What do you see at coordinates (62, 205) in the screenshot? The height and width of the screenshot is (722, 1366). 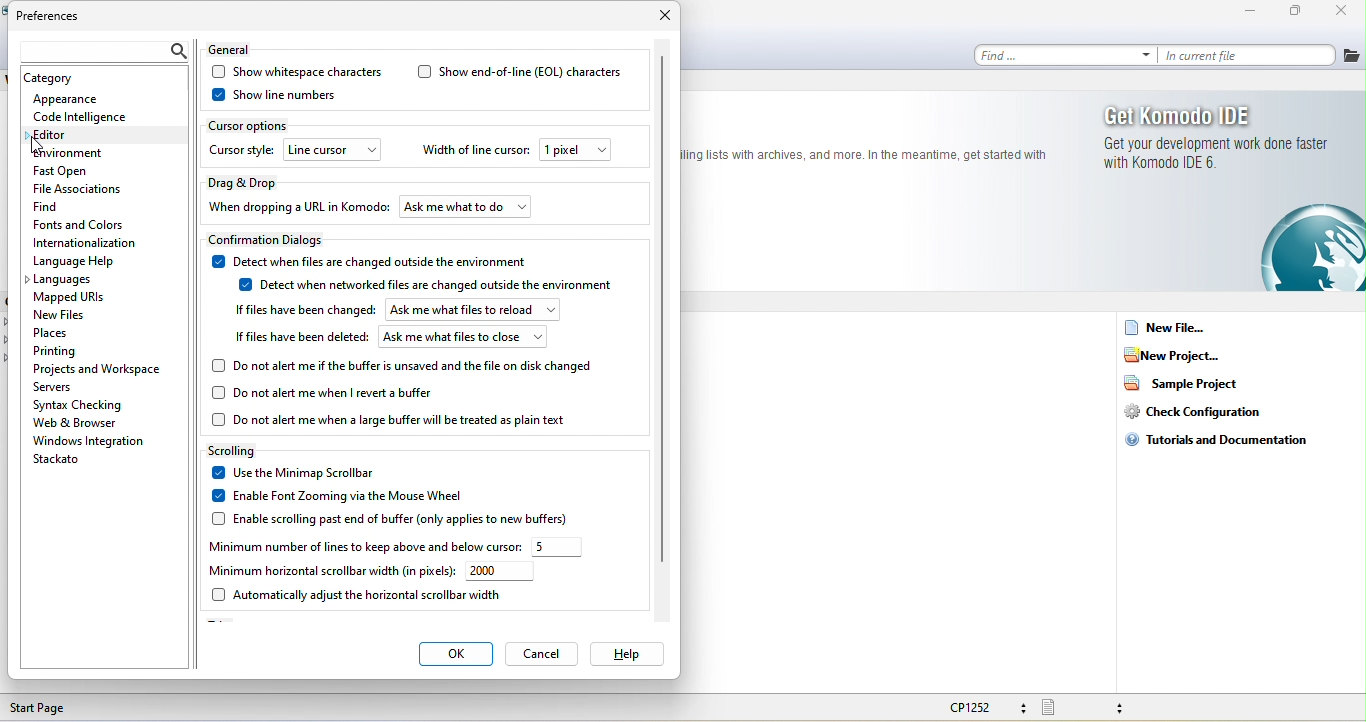 I see `find` at bounding box center [62, 205].